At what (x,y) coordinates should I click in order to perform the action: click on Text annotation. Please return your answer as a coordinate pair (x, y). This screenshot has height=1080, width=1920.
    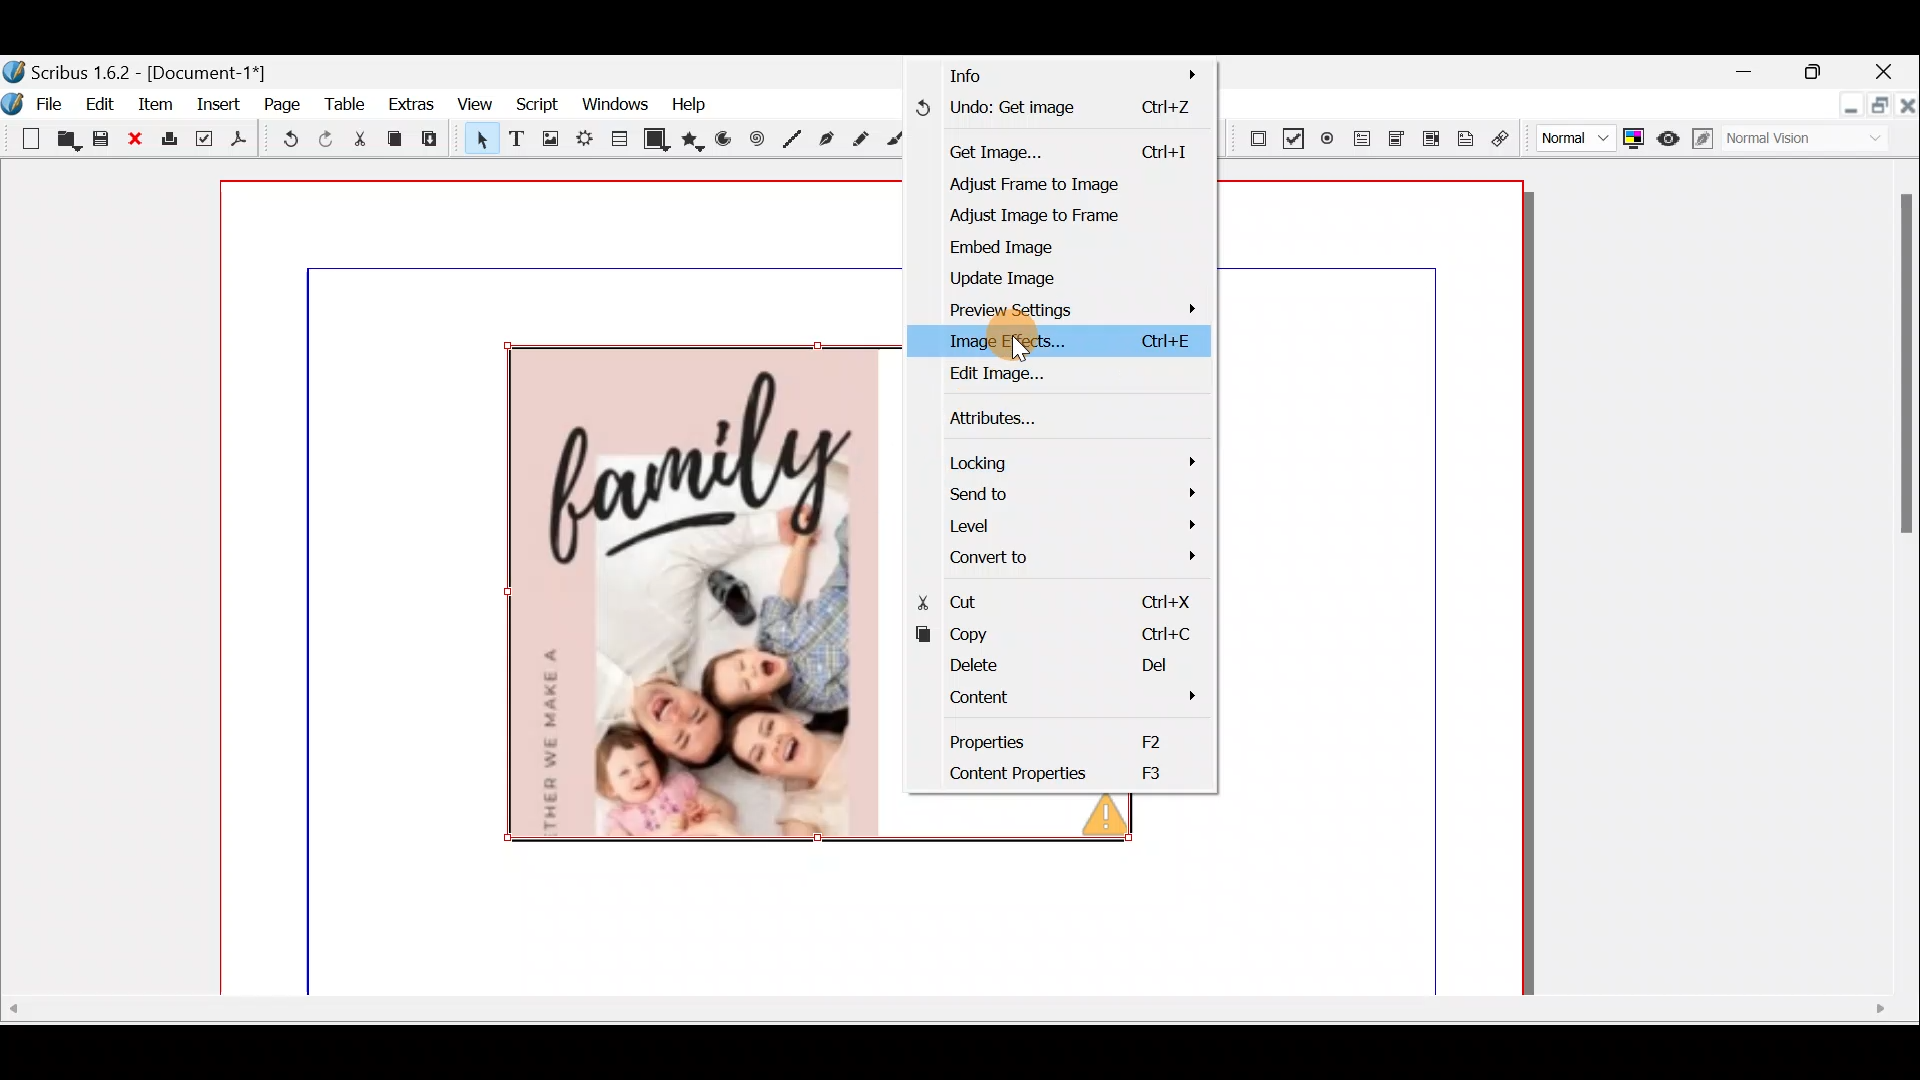
    Looking at the image, I should click on (1465, 136).